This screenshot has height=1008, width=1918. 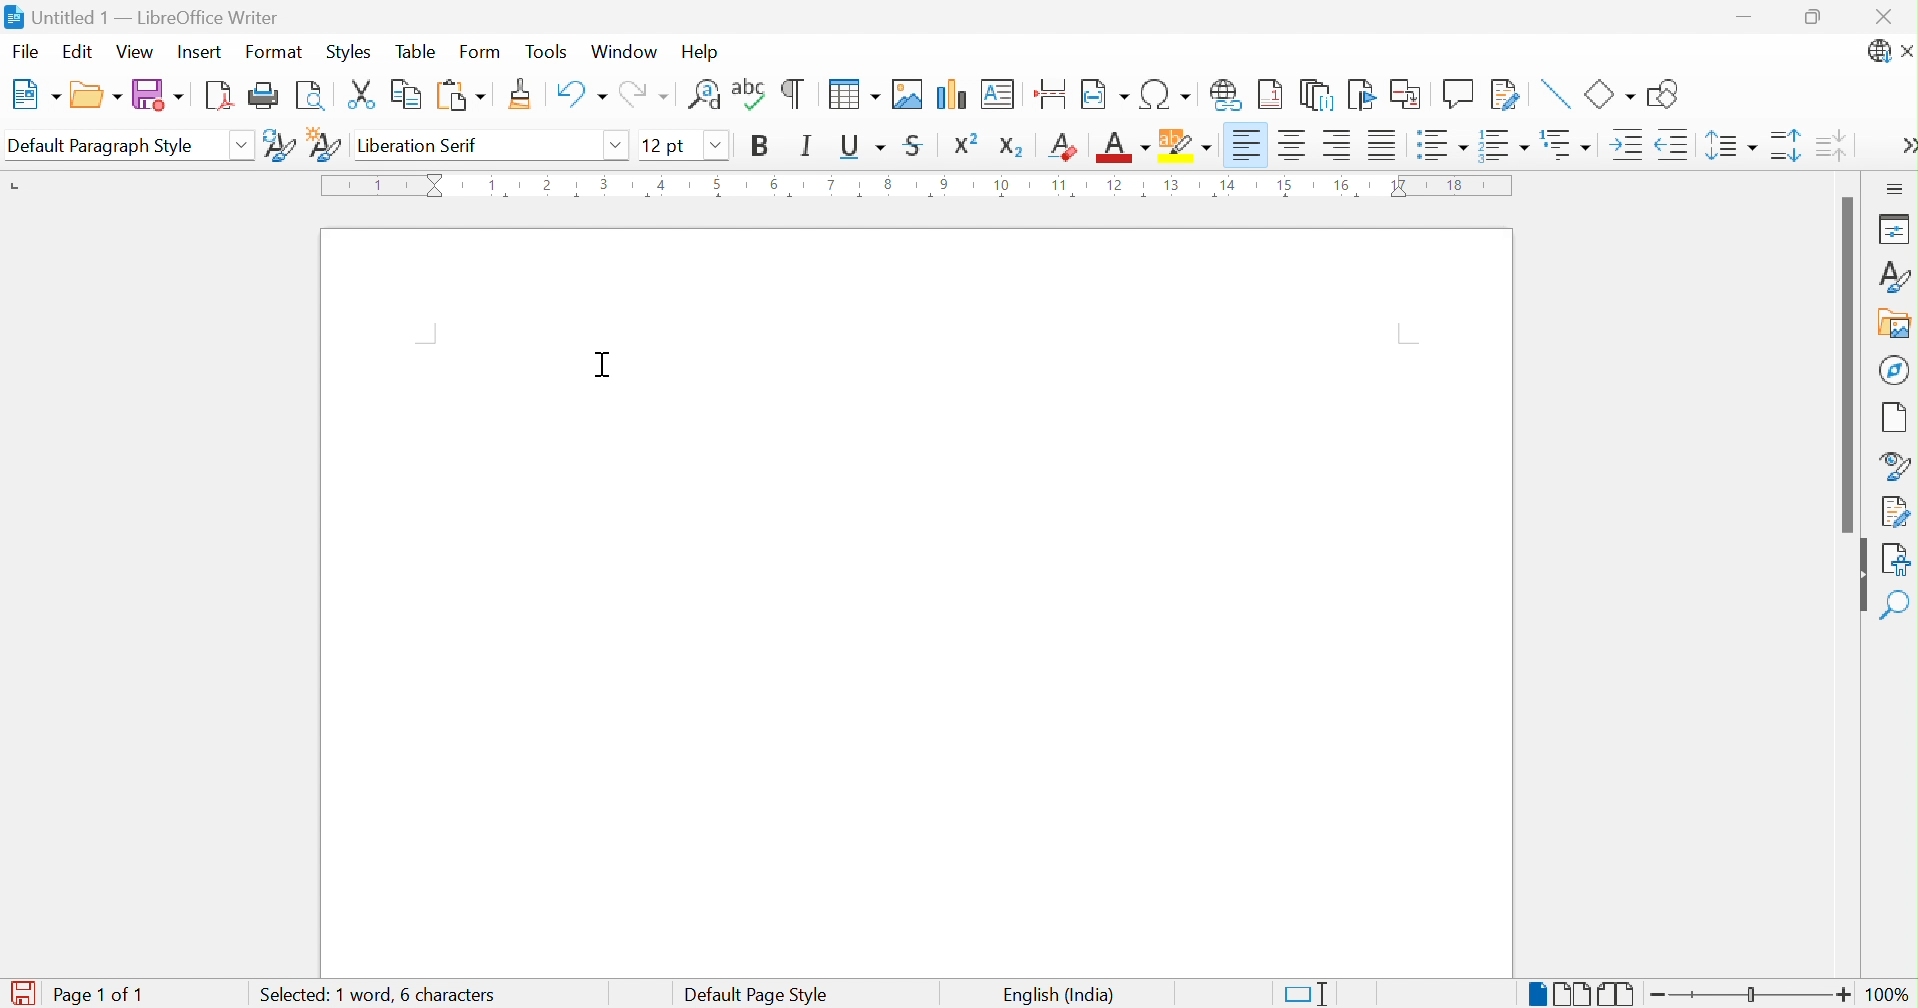 What do you see at coordinates (952, 92) in the screenshot?
I see `Insert Chart` at bounding box center [952, 92].